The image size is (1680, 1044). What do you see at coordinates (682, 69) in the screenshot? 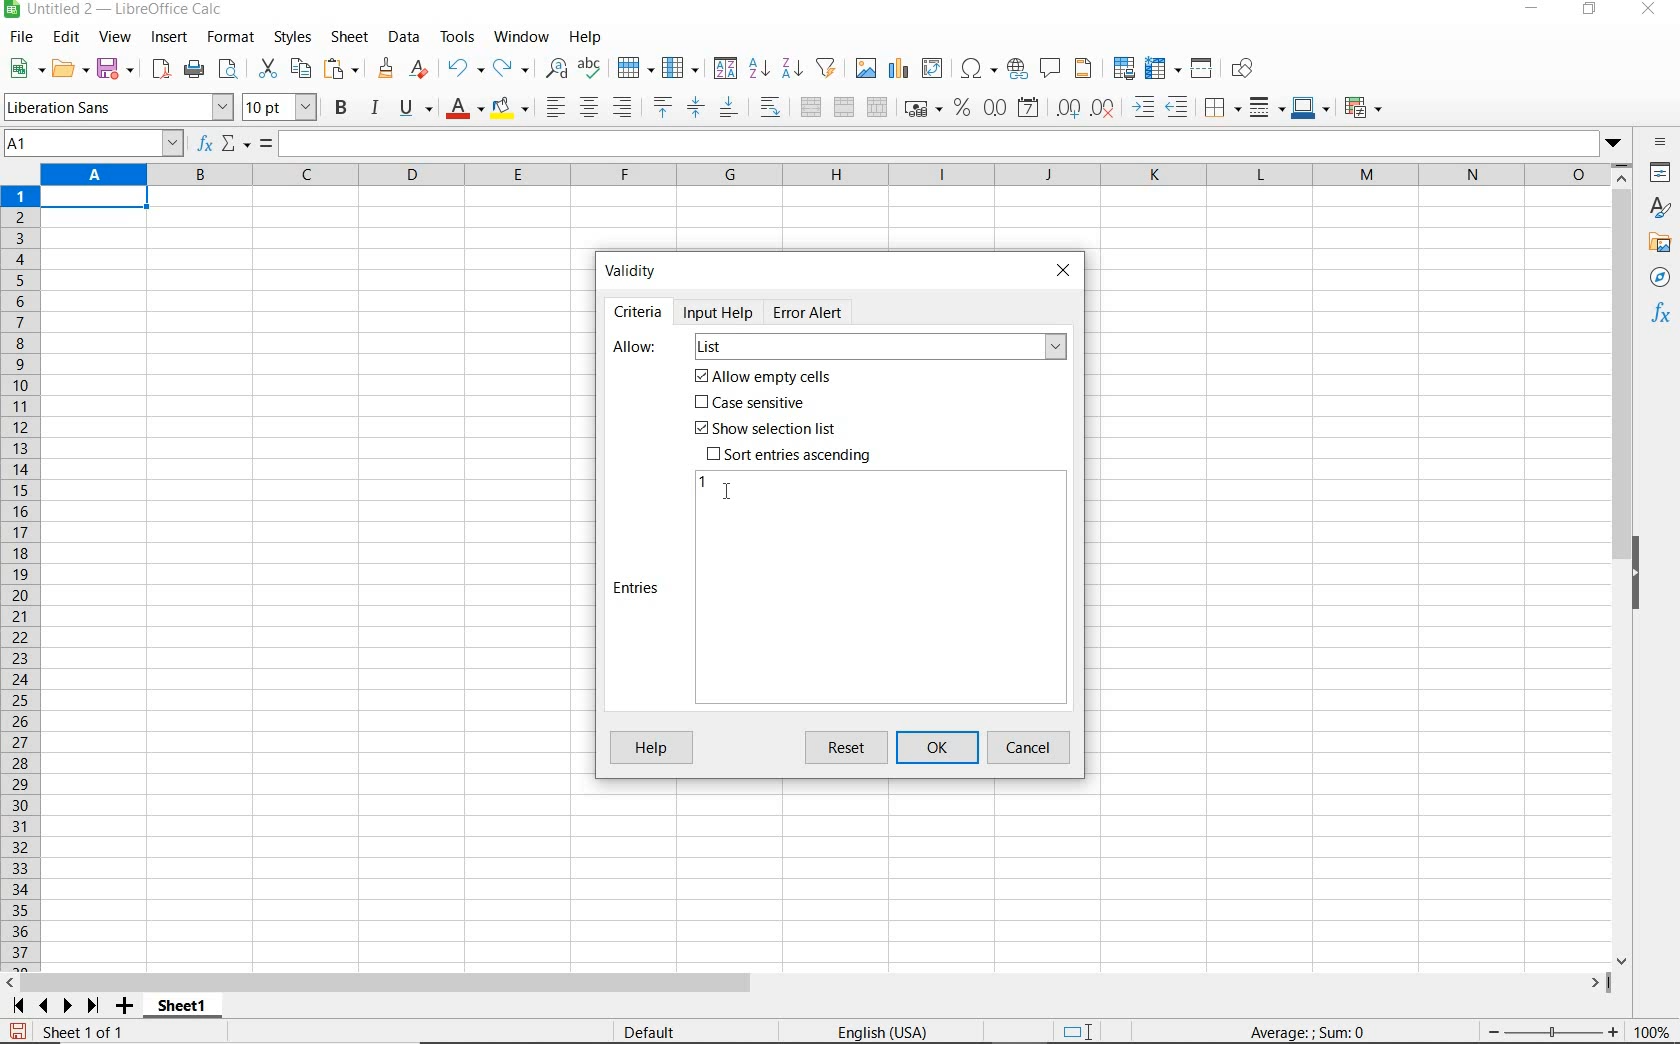
I see `column` at bounding box center [682, 69].